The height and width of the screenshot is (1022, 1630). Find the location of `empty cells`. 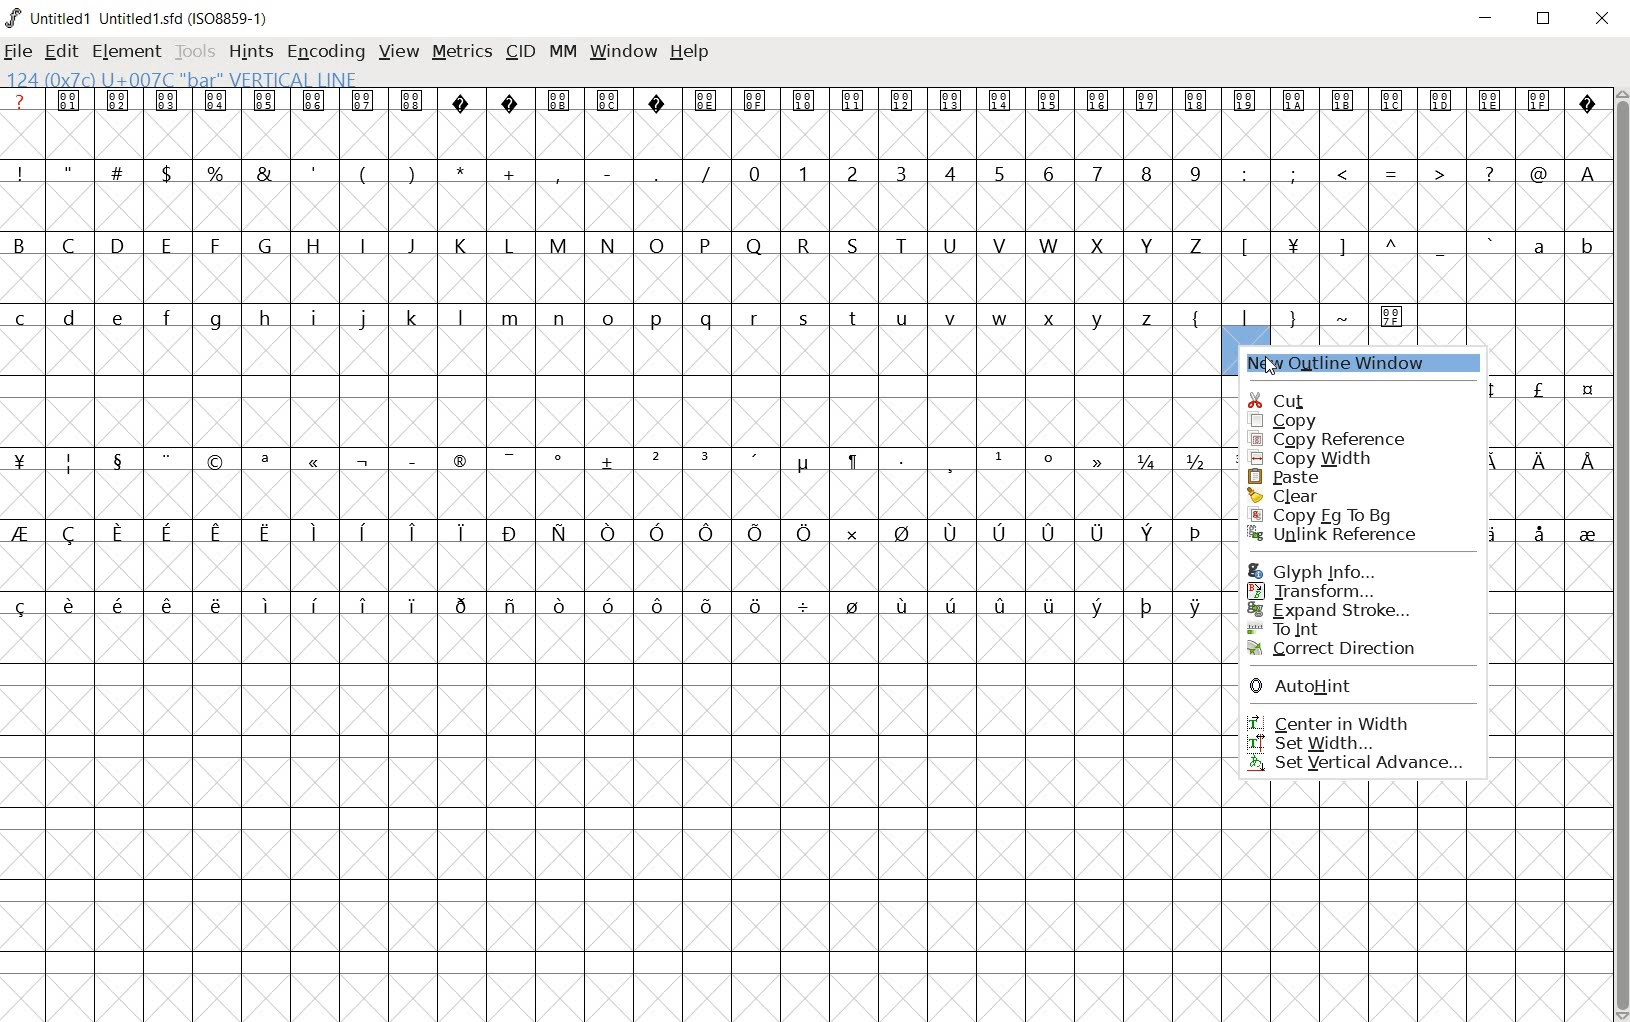

empty cells is located at coordinates (1555, 781).